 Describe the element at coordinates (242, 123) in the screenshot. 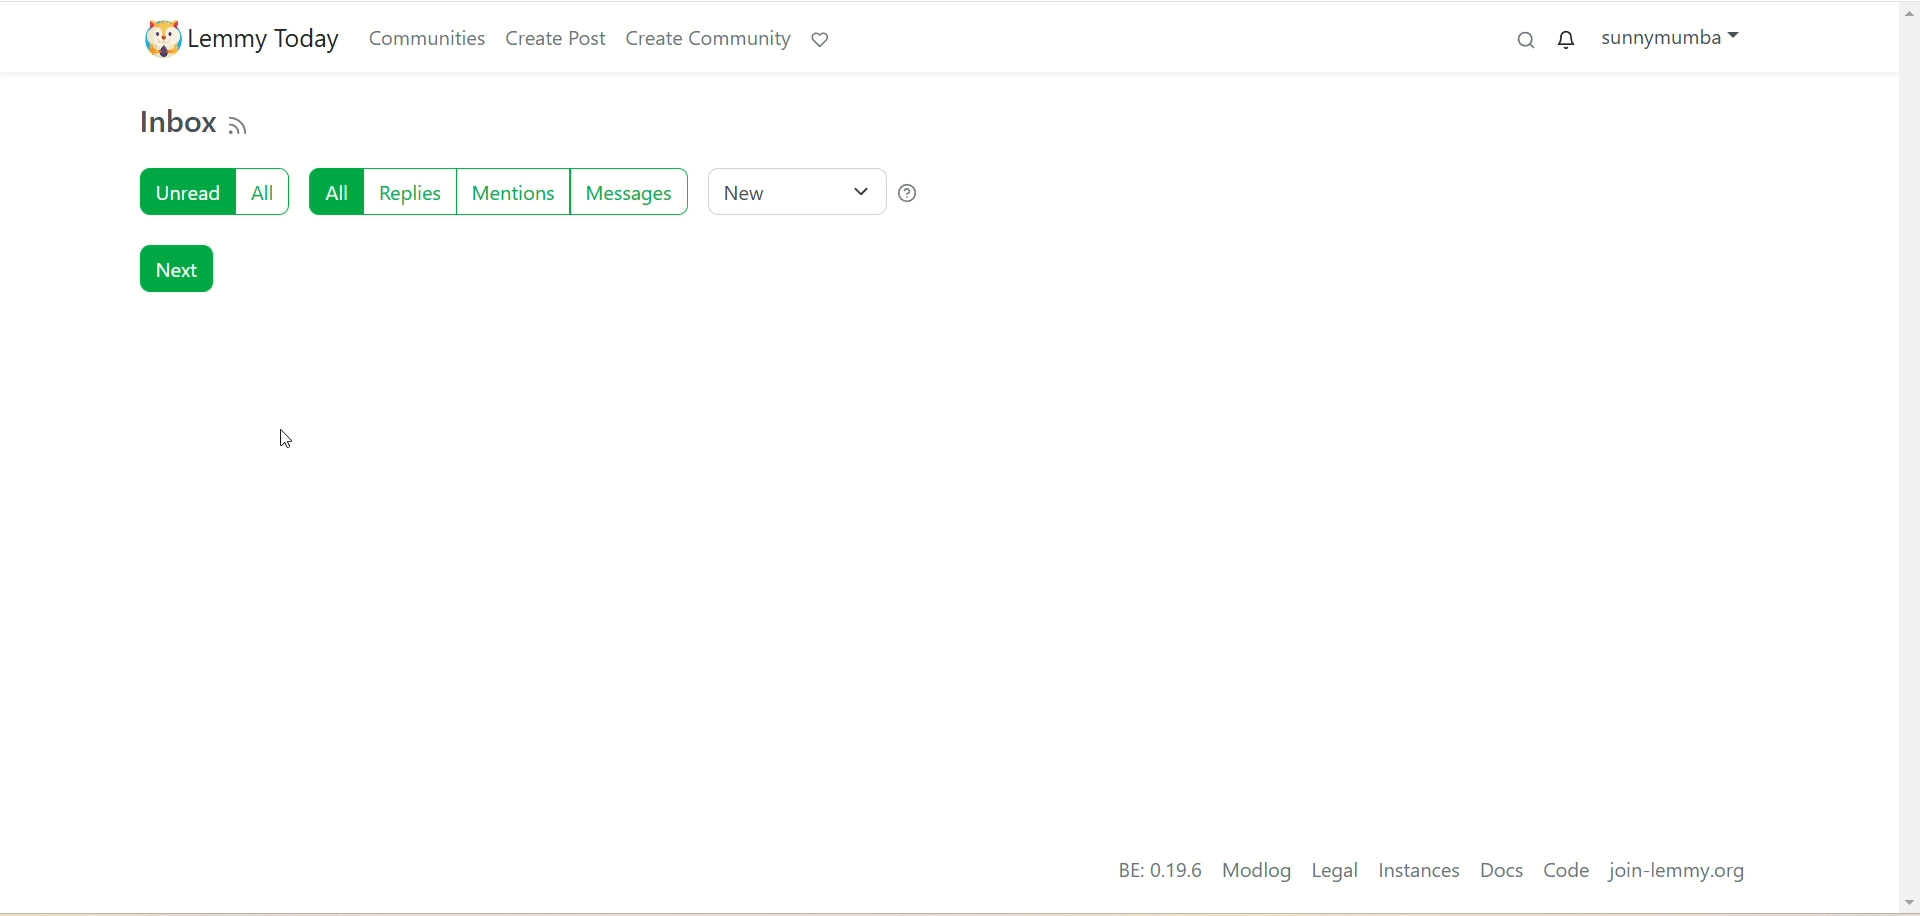

I see `RSS` at that location.